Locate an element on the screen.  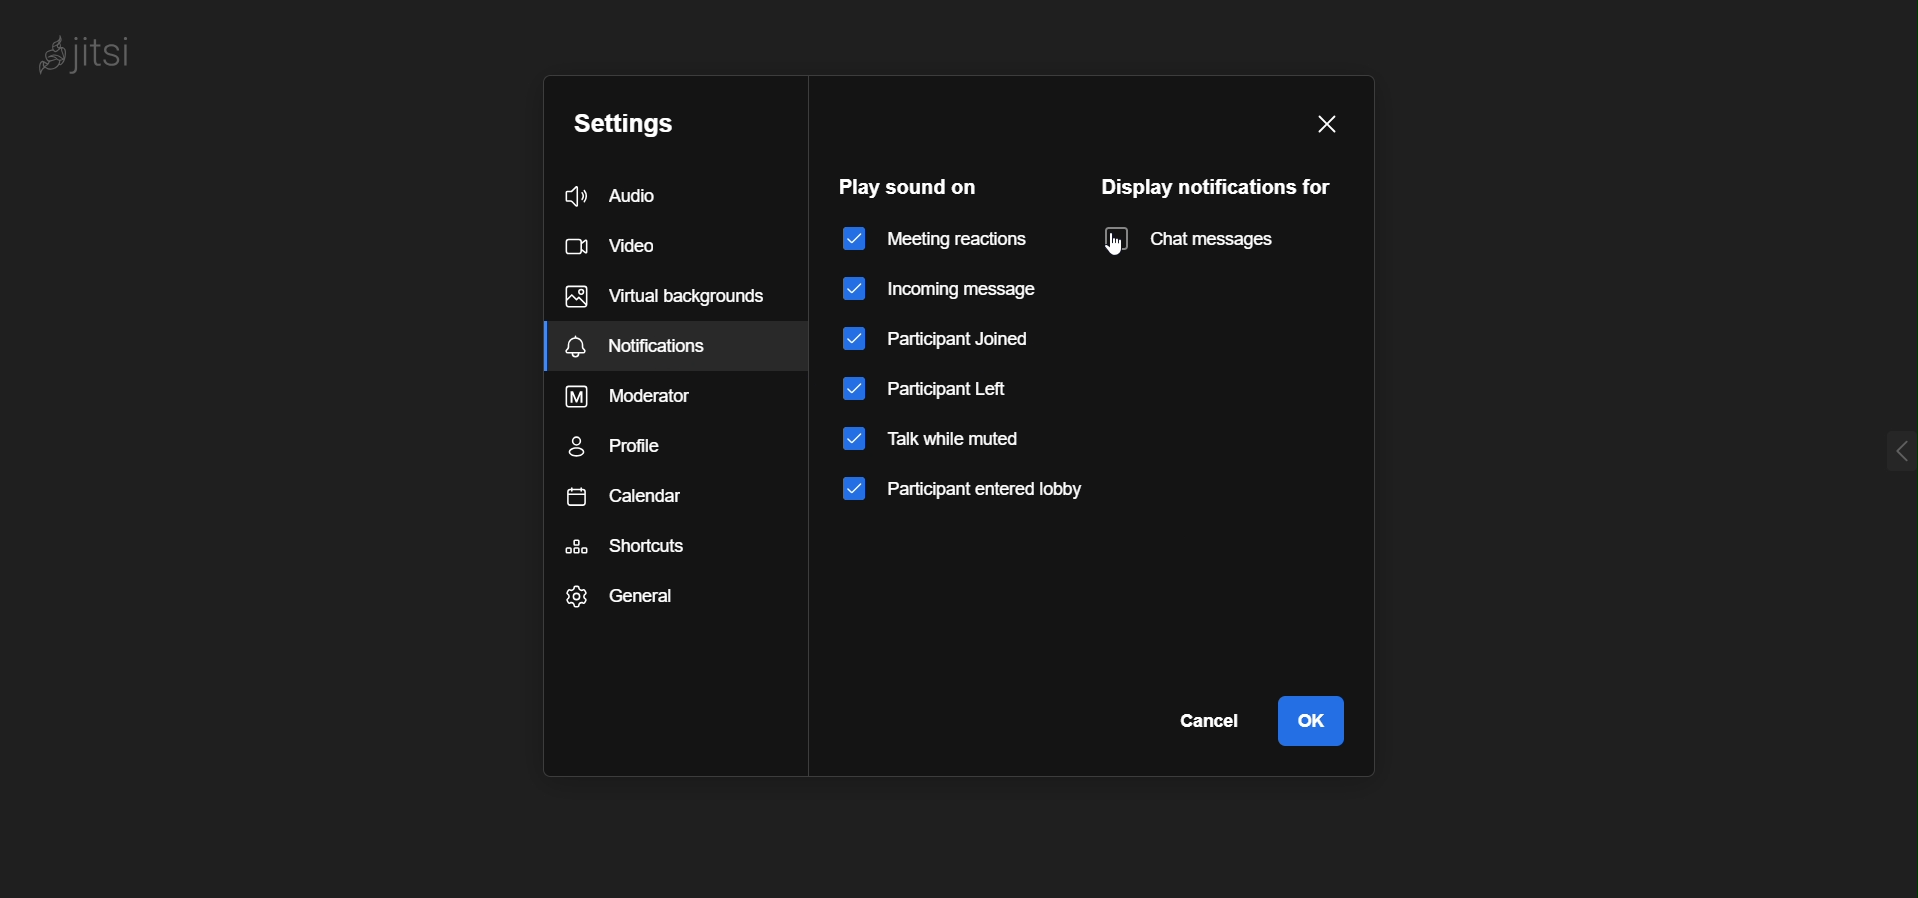
chat messages is located at coordinates (1207, 239).